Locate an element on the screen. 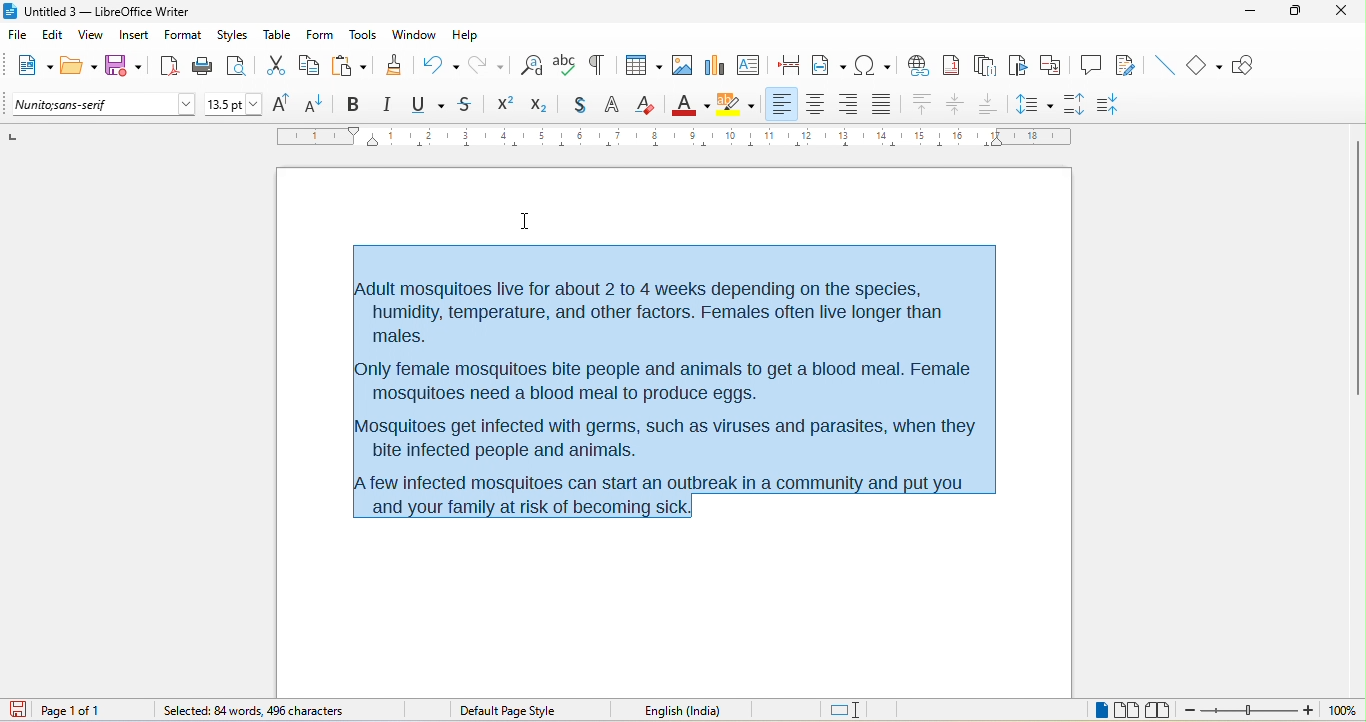 This screenshot has width=1366, height=722. window is located at coordinates (415, 35).